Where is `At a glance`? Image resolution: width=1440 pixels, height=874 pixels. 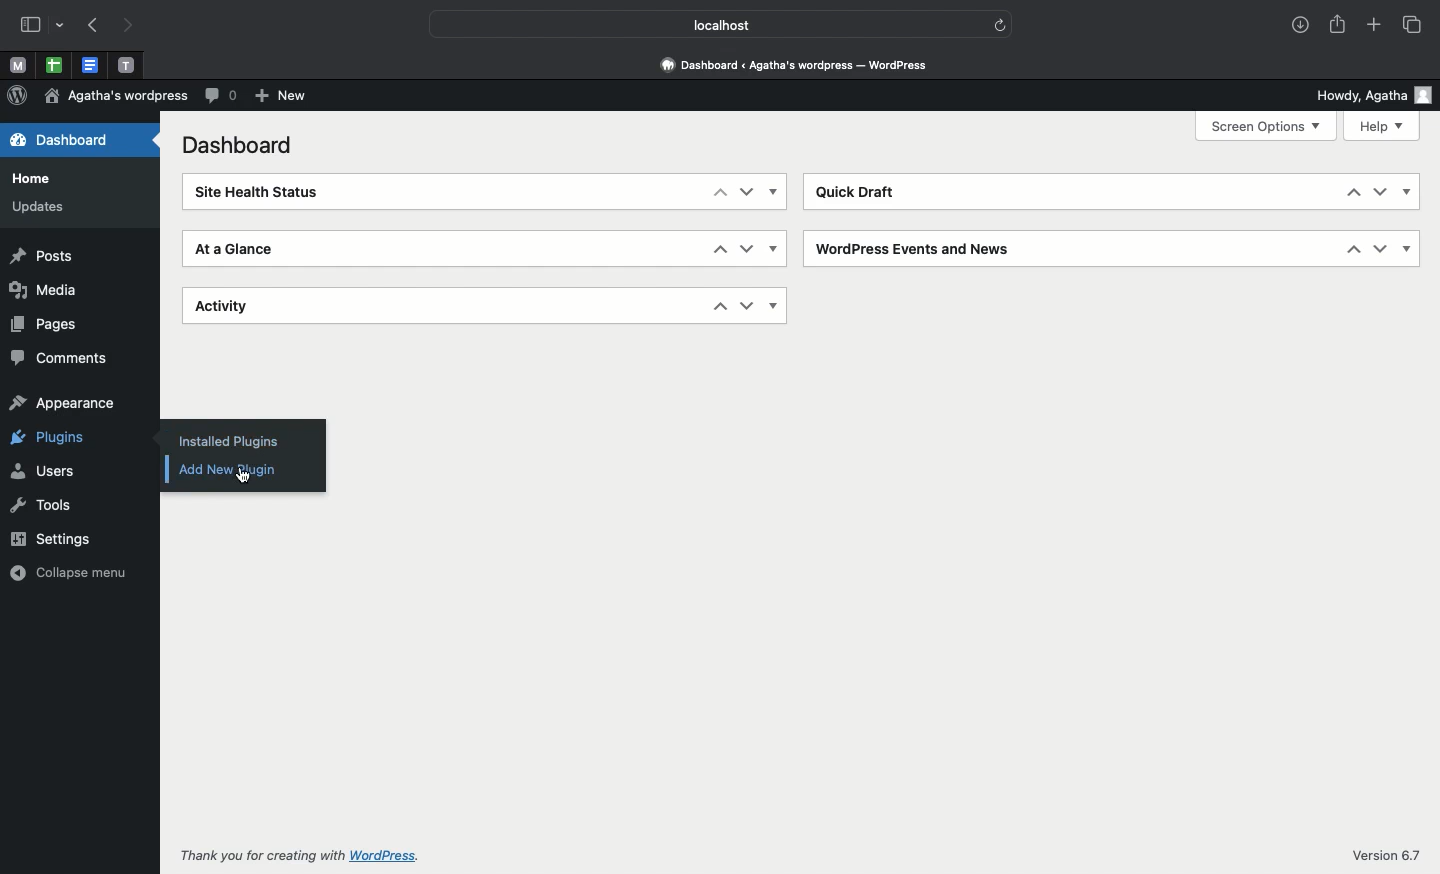
At a glance is located at coordinates (242, 247).